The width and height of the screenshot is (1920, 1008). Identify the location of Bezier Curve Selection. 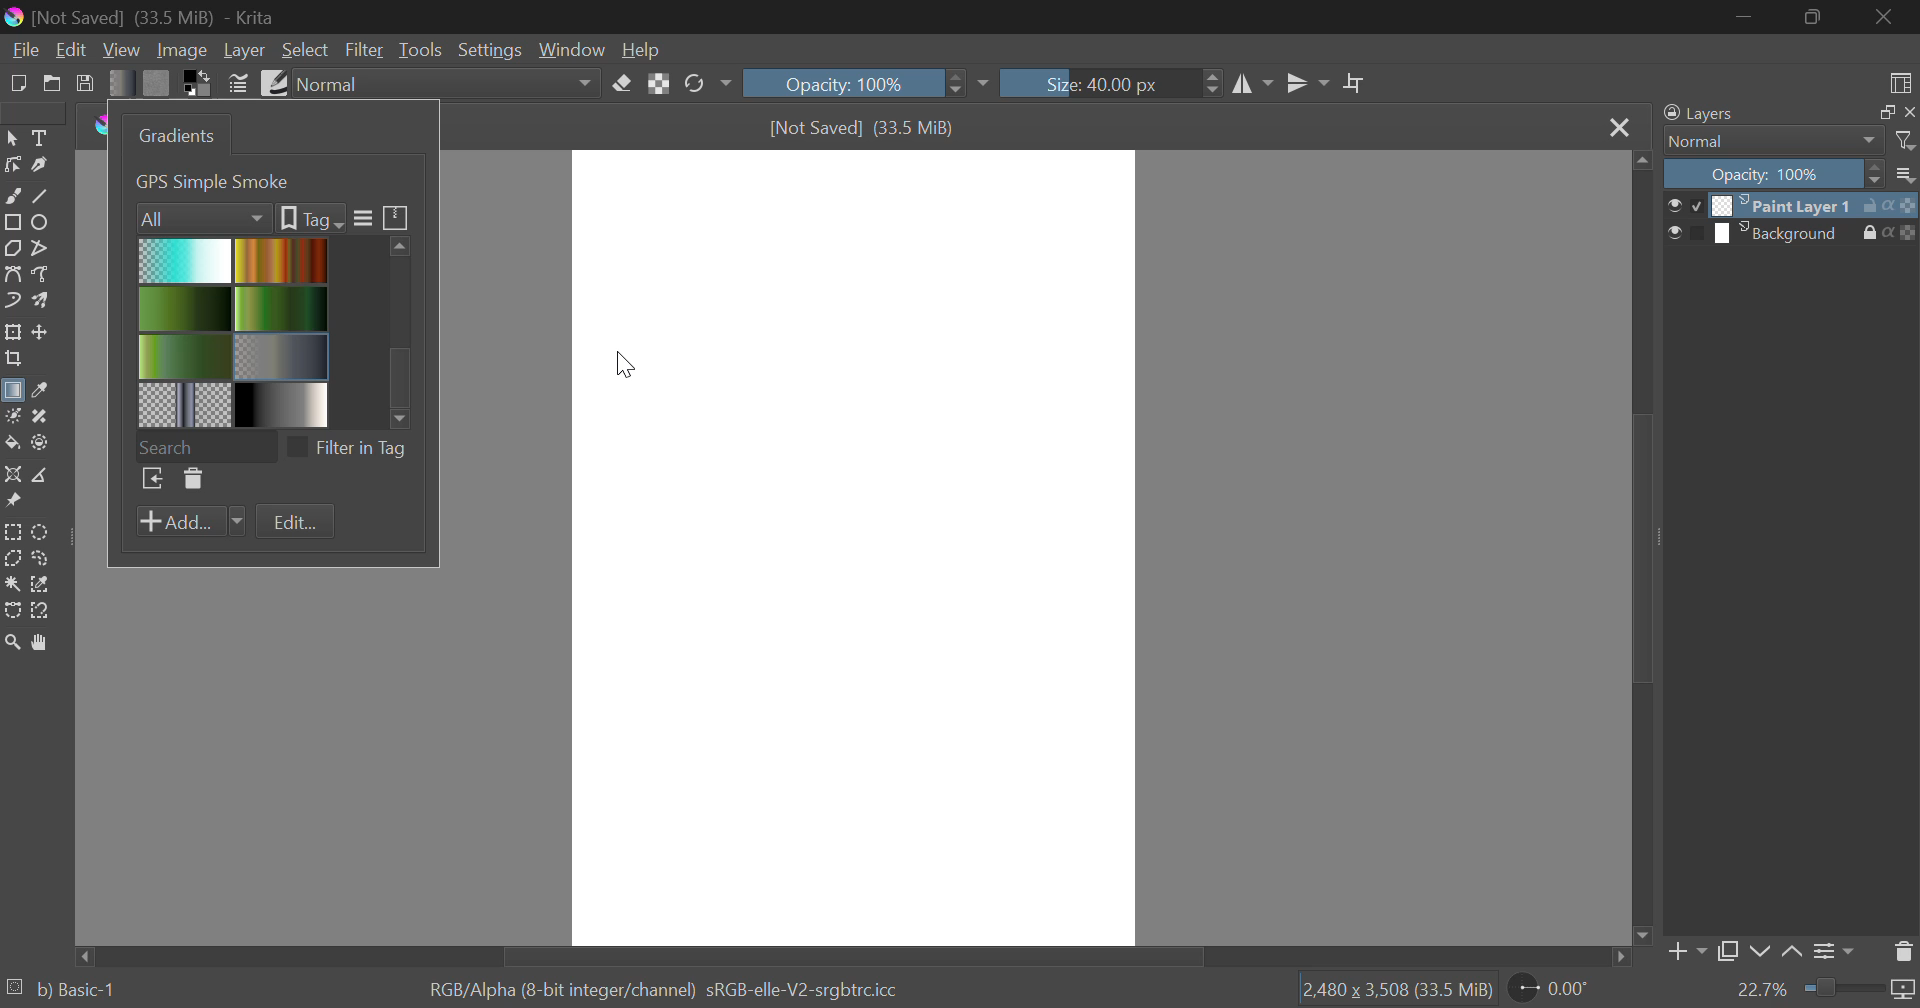
(12, 608).